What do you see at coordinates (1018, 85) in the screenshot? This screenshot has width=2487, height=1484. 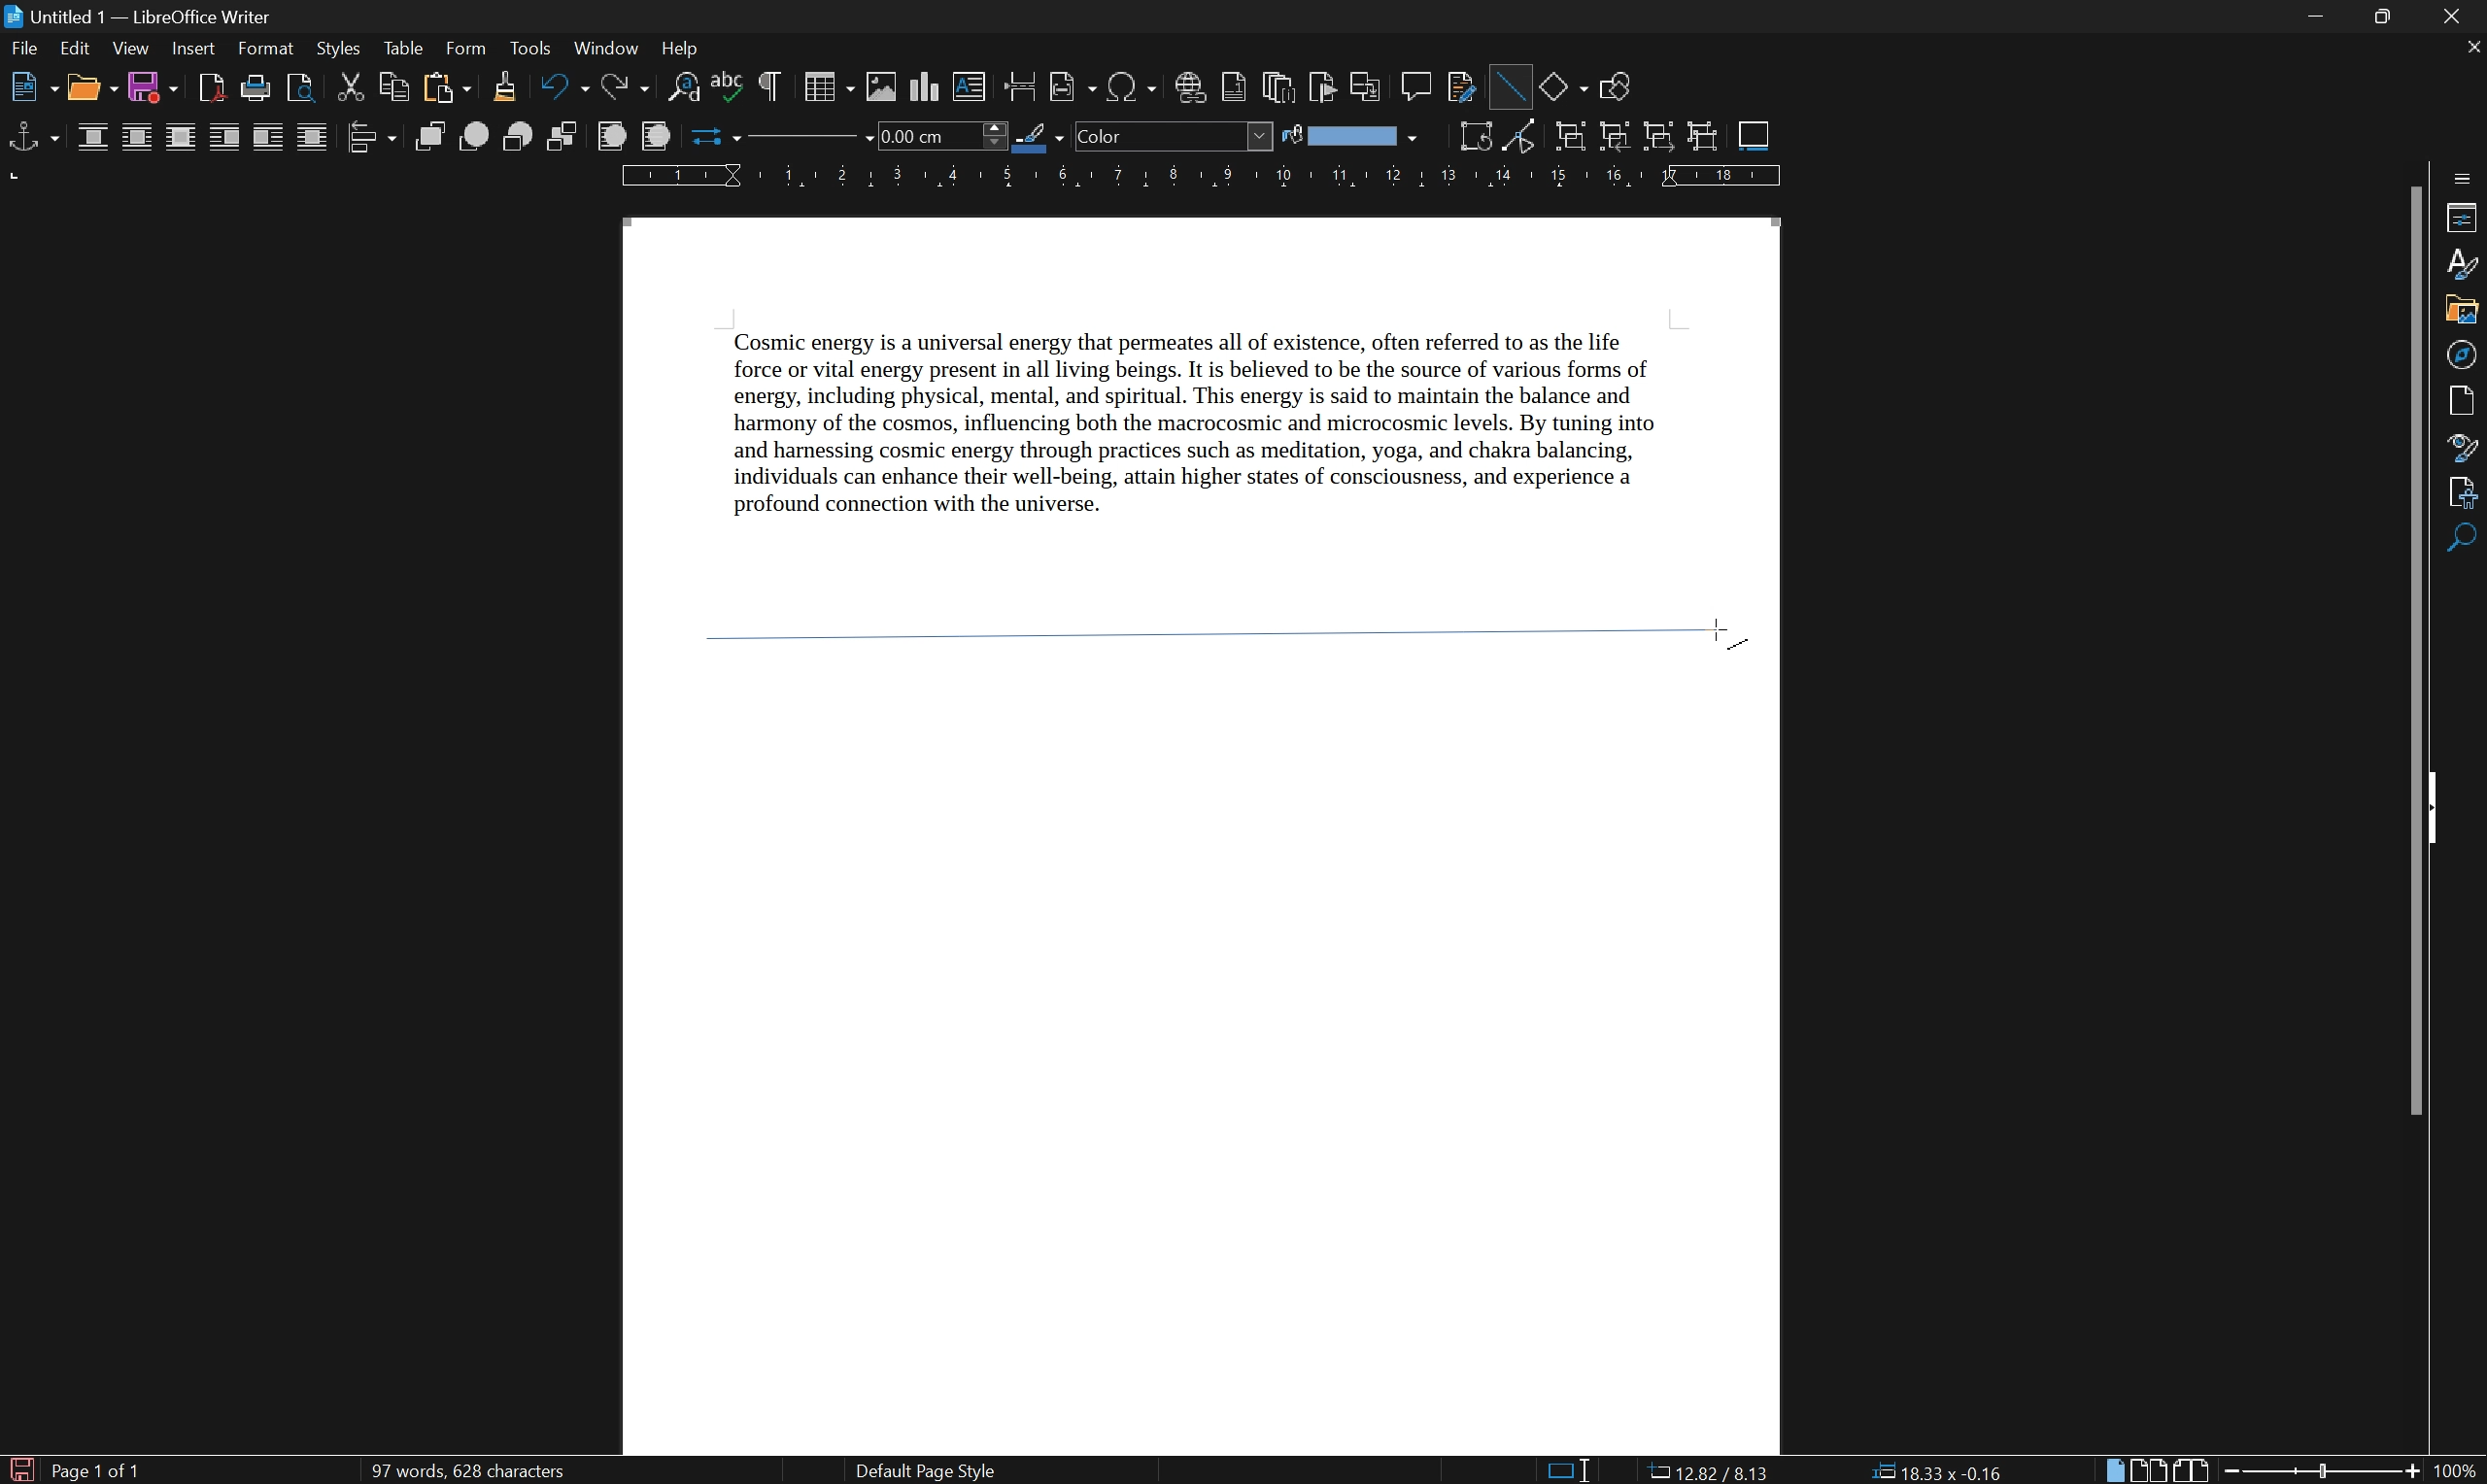 I see `insert page break` at bounding box center [1018, 85].